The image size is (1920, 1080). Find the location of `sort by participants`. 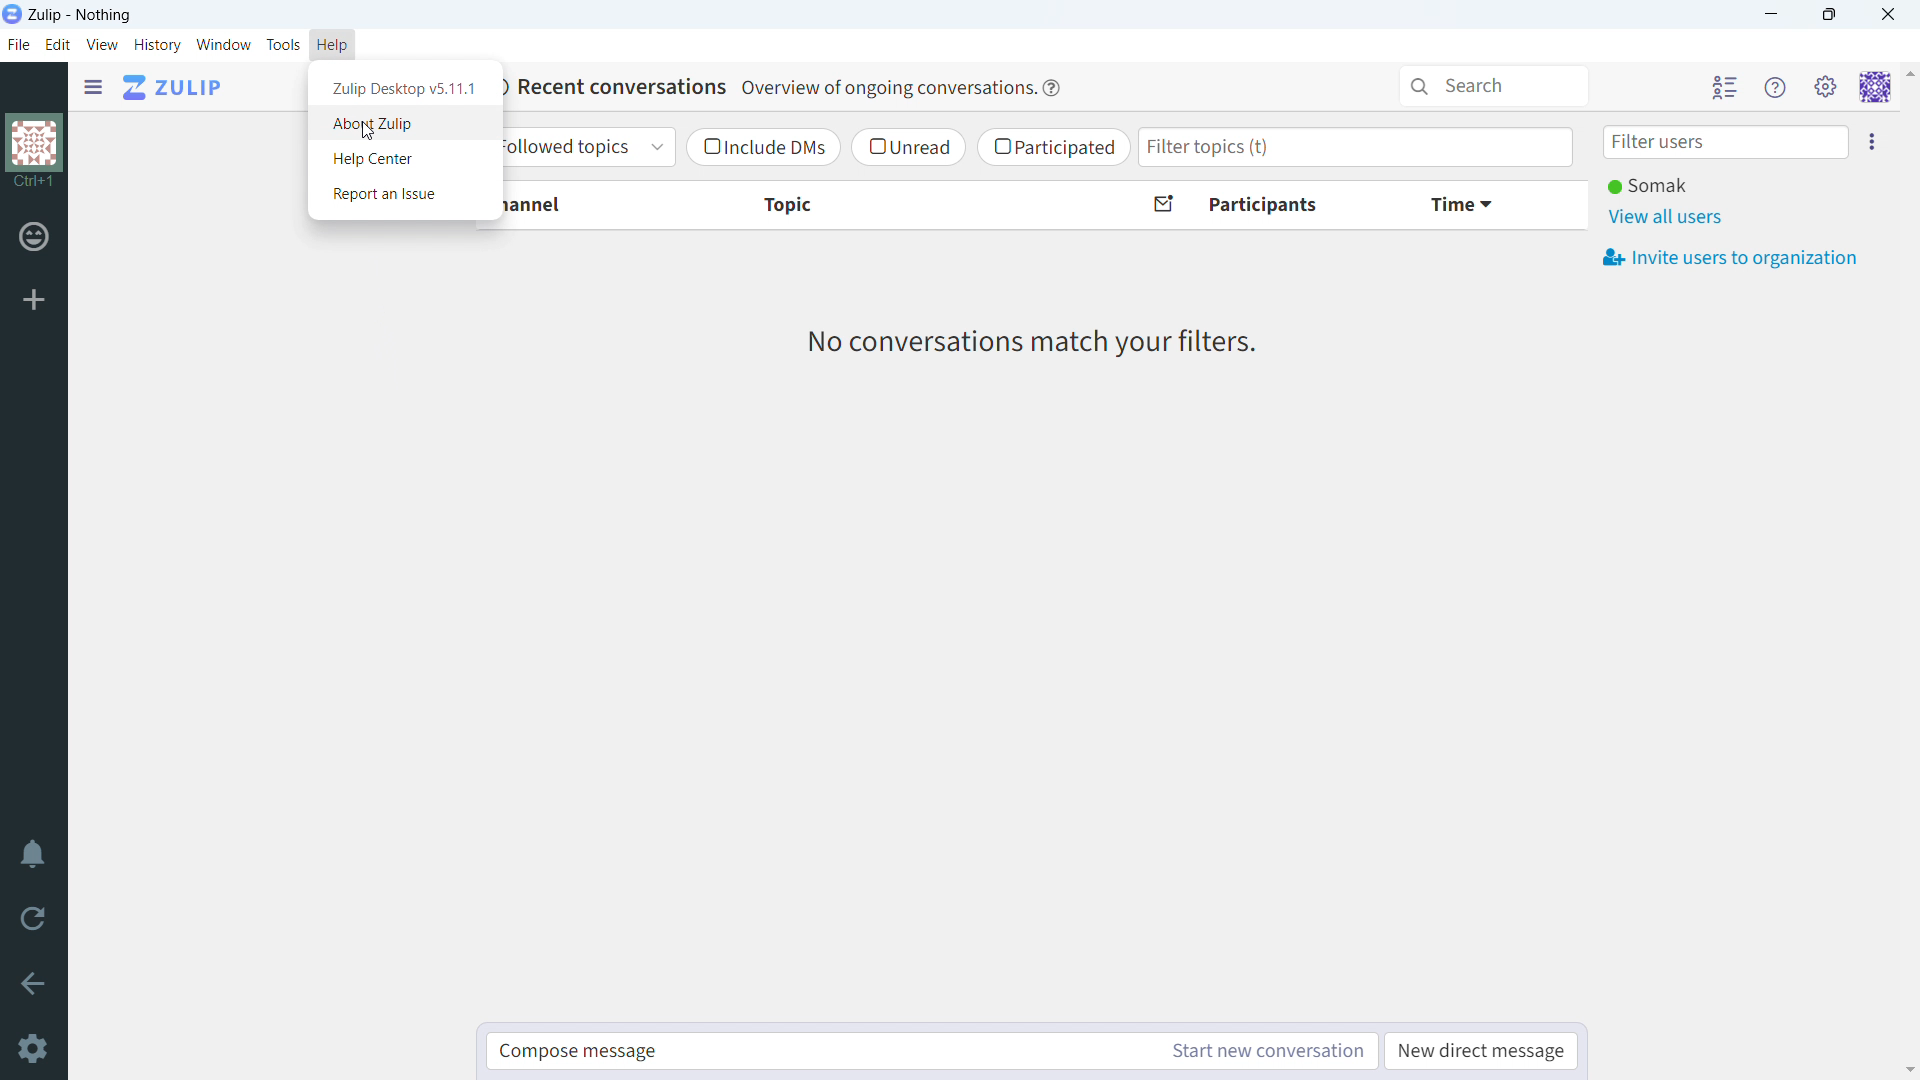

sort by participants is located at coordinates (1262, 206).